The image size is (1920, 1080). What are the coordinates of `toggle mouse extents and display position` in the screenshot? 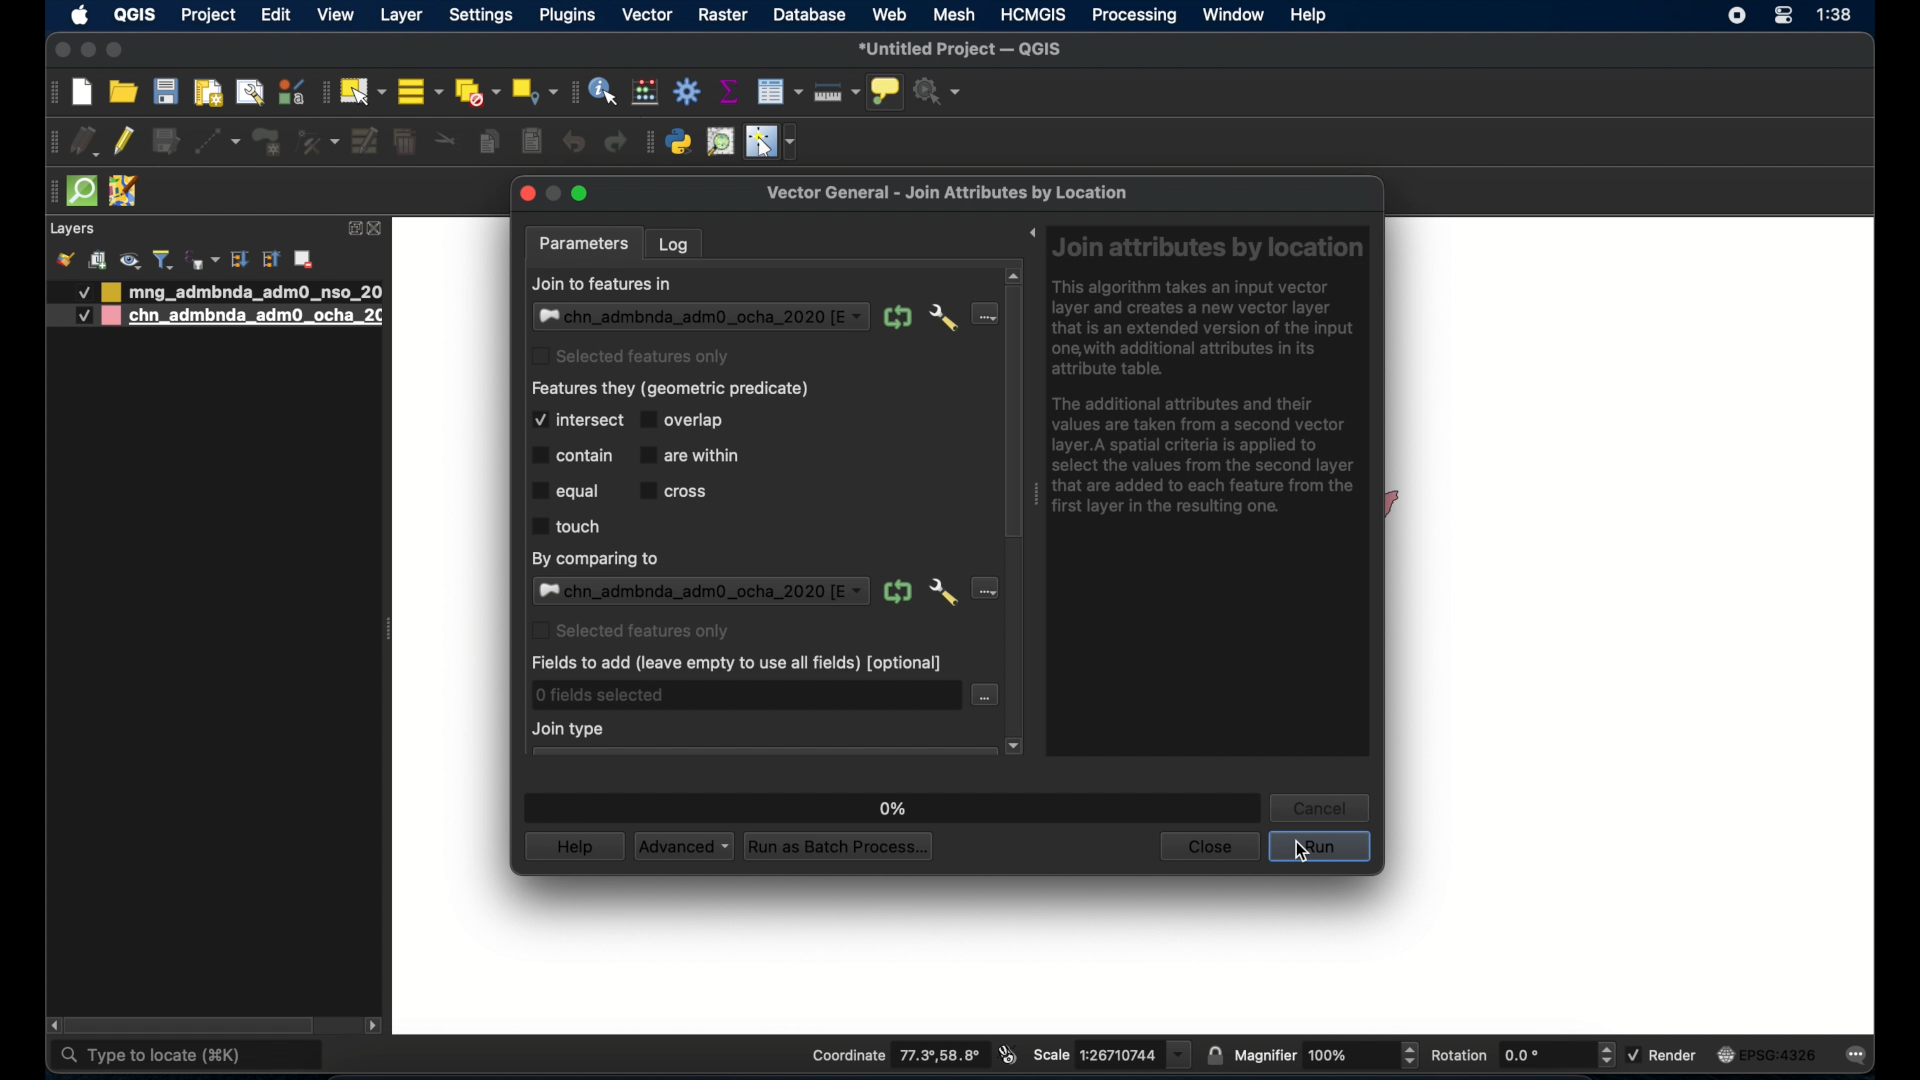 It's located at (1007, 1055).